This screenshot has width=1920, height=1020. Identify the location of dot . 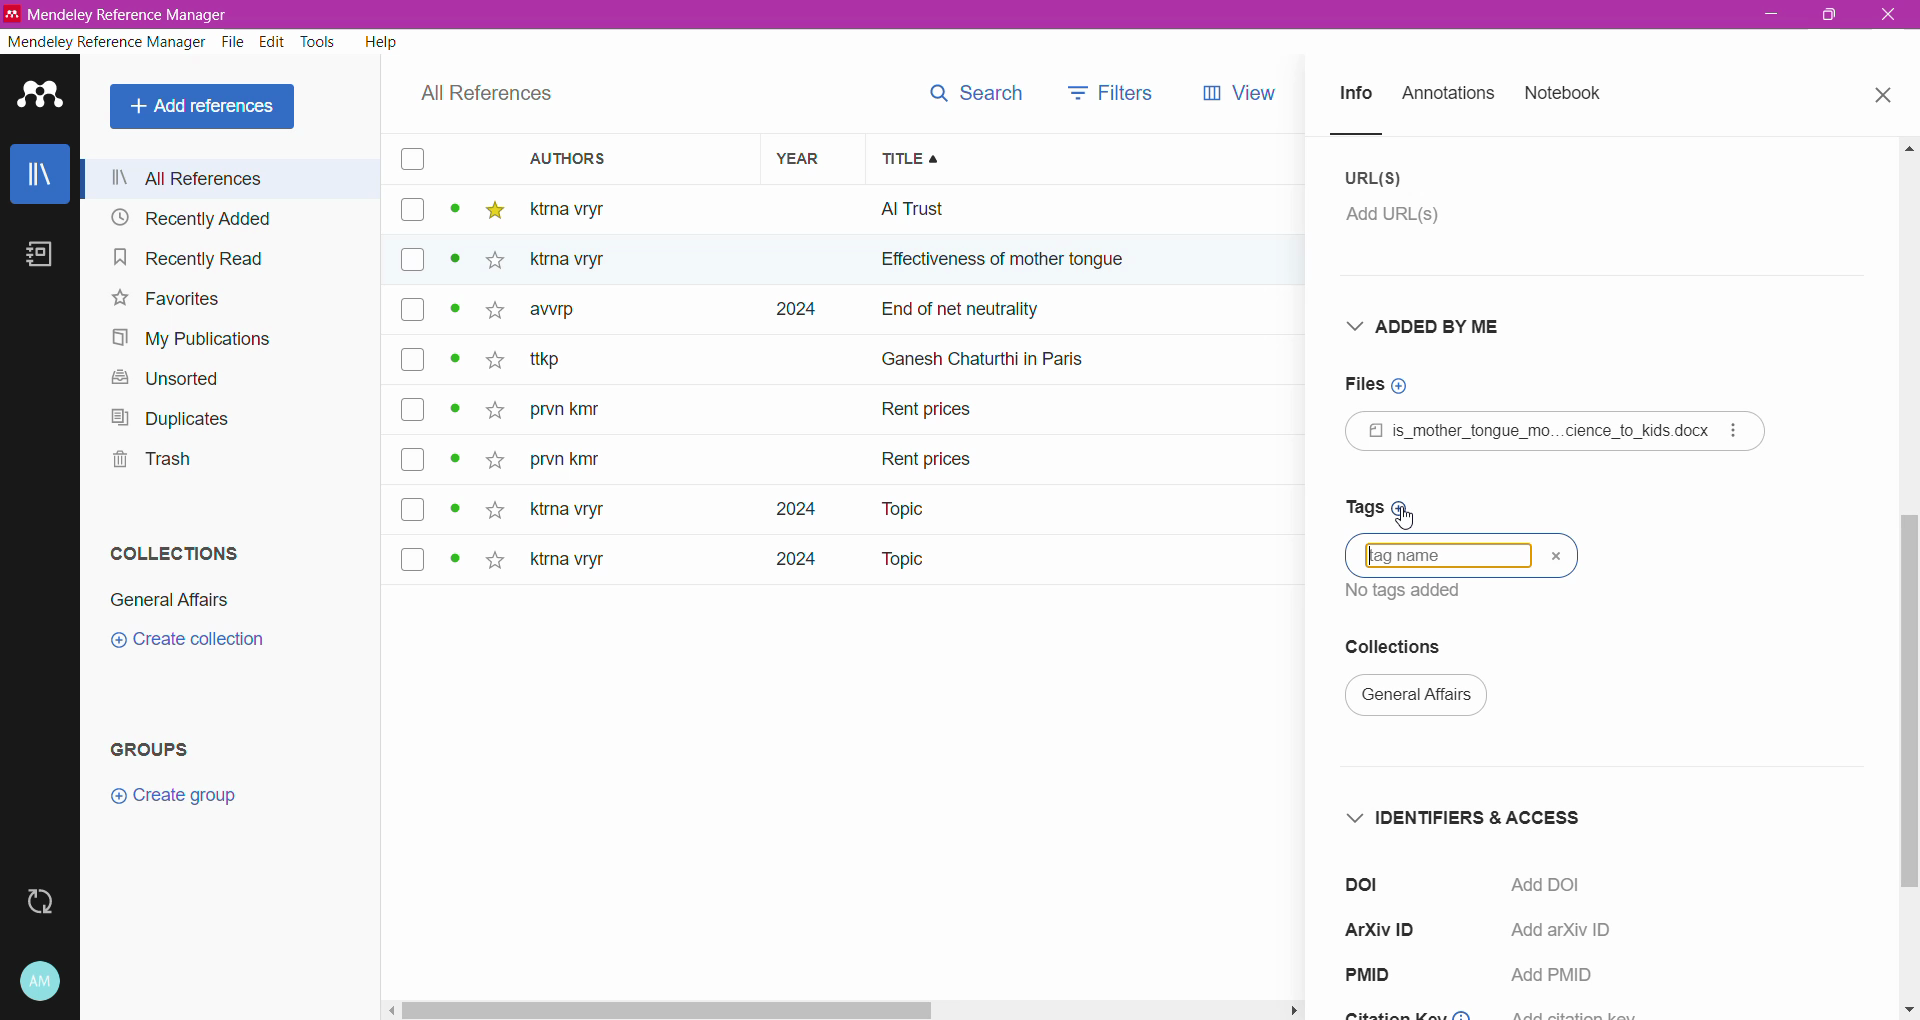
(453, 213).